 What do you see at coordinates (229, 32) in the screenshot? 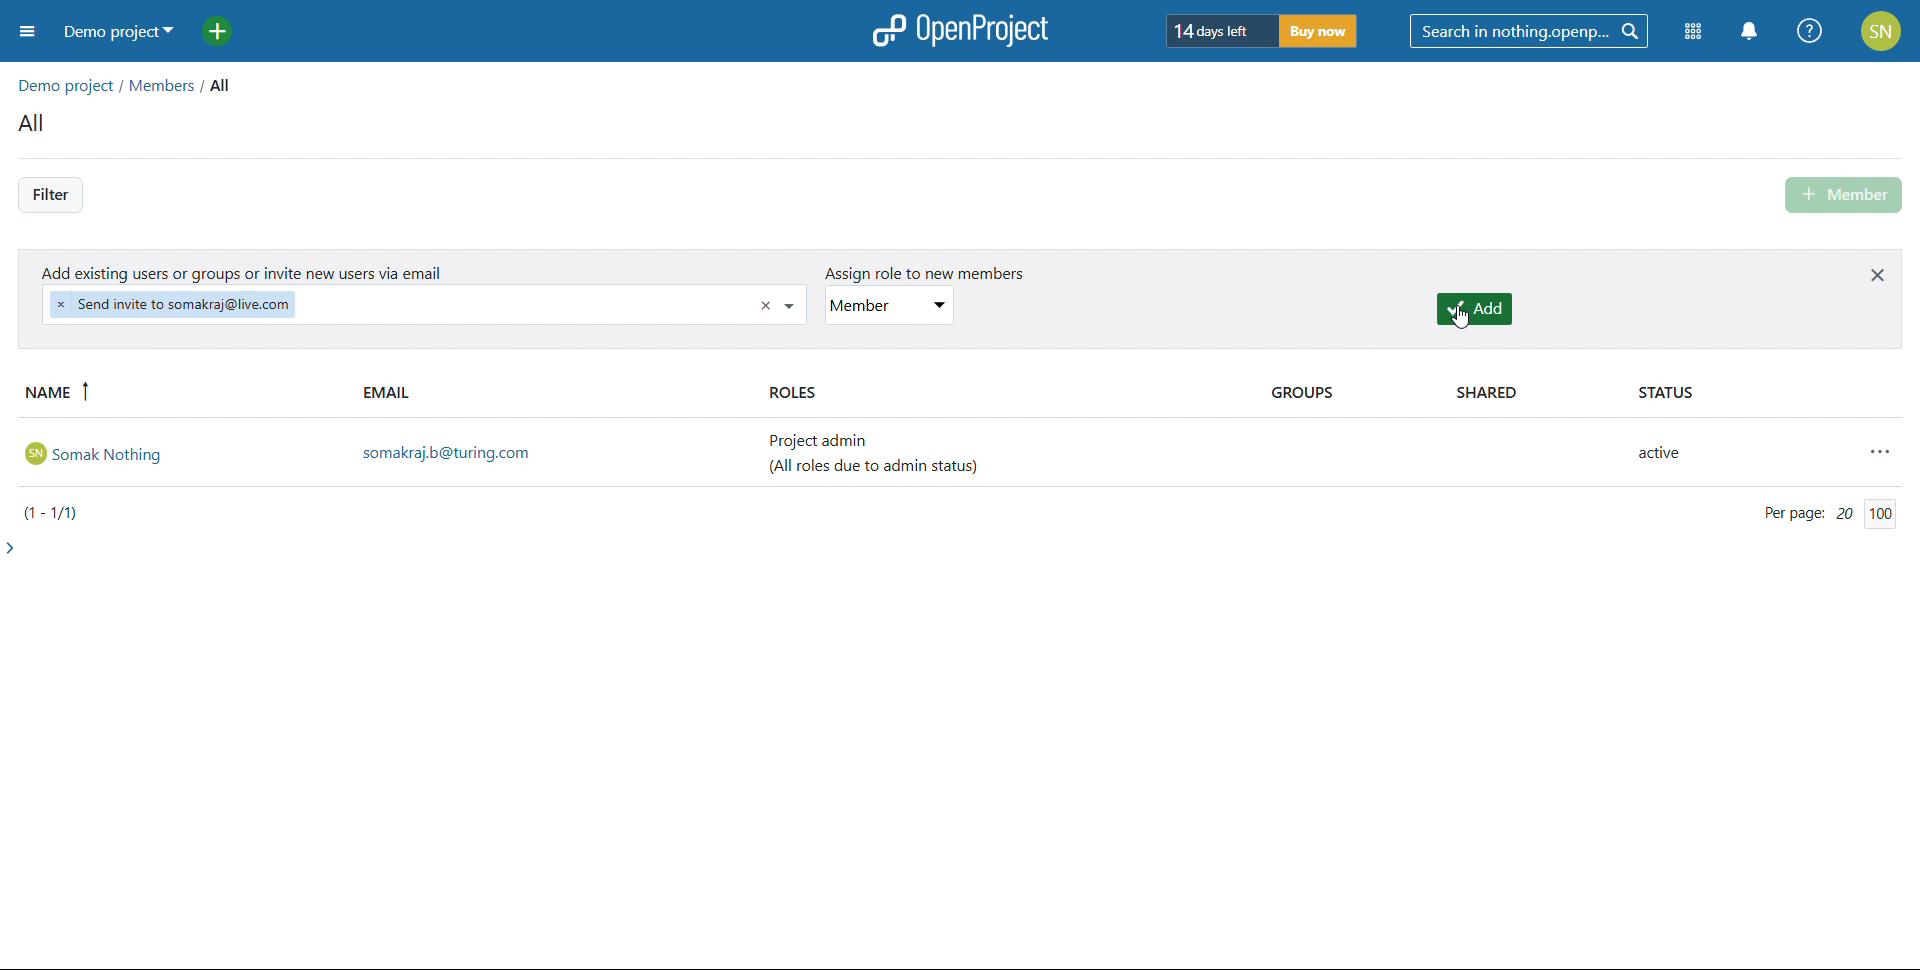
I see `add project` at bounding box center [229, 32].